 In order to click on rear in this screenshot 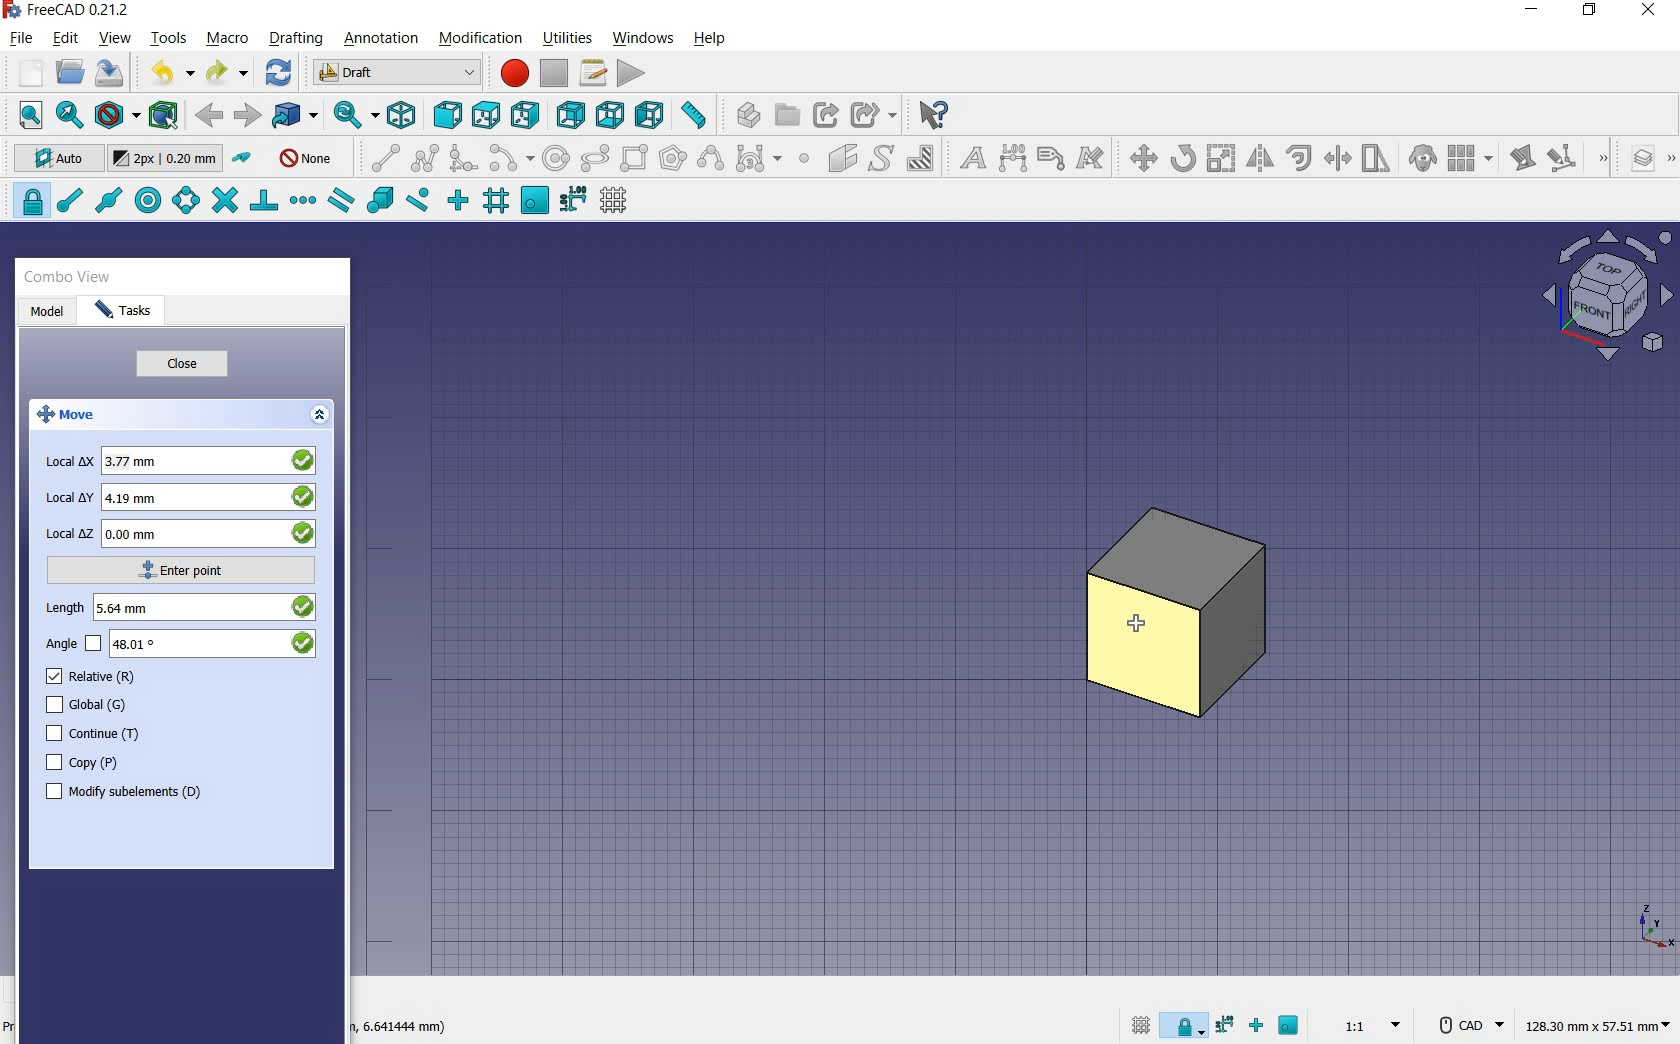, I will do `click(571, 116)`.